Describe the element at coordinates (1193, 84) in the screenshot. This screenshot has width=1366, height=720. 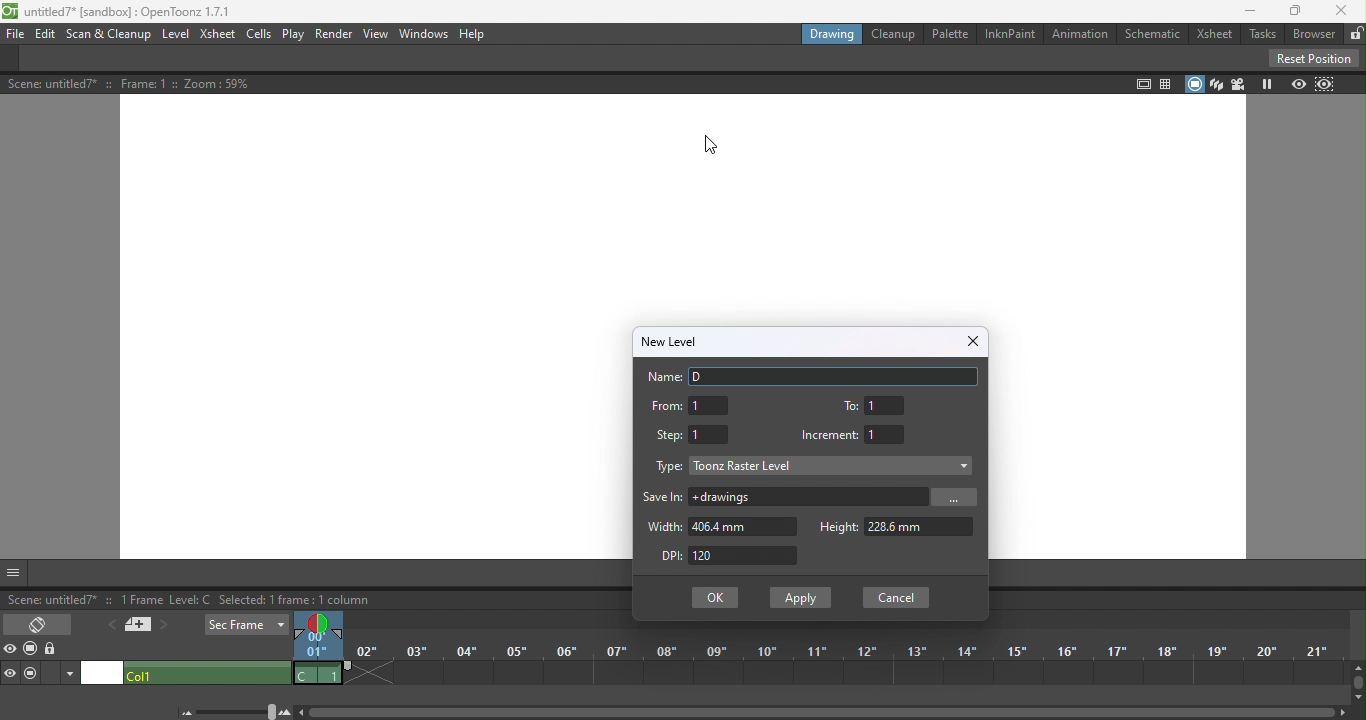
I see `Camera stand view` at that location.